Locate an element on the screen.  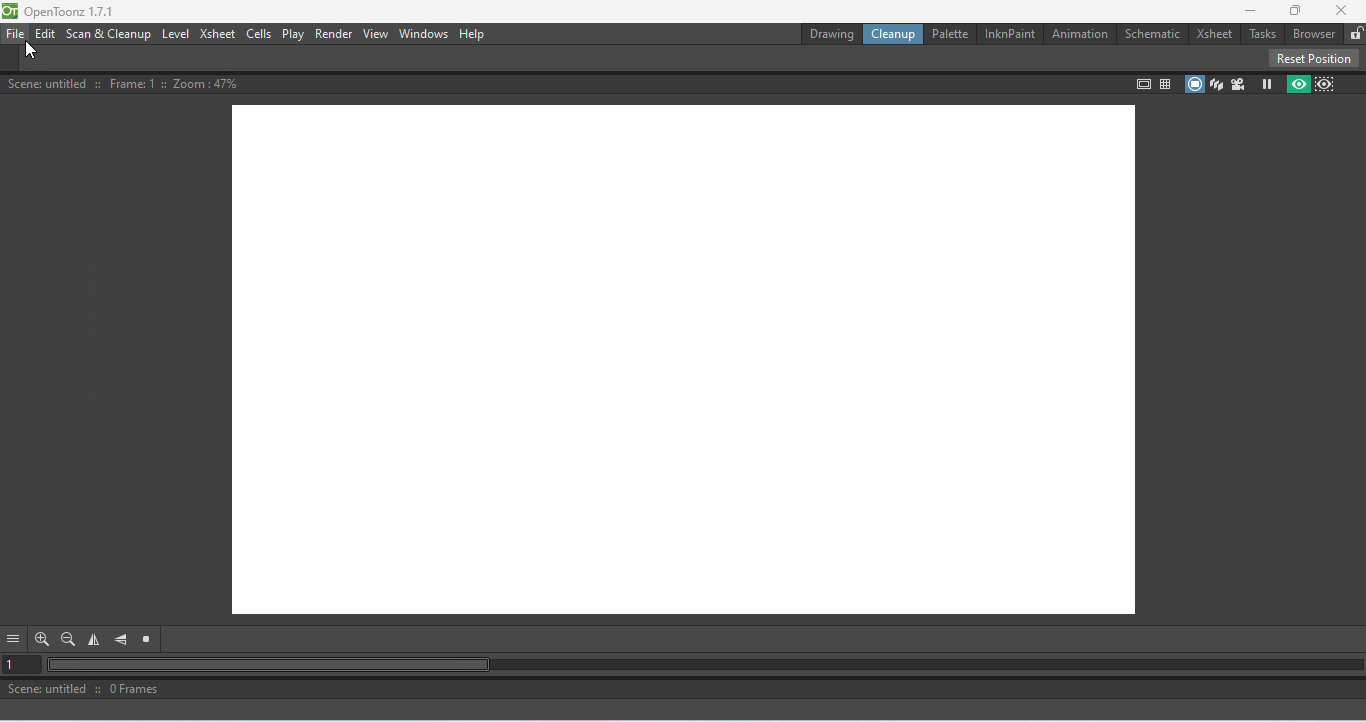
Flip horizontal is located at coordinates (97, 641).